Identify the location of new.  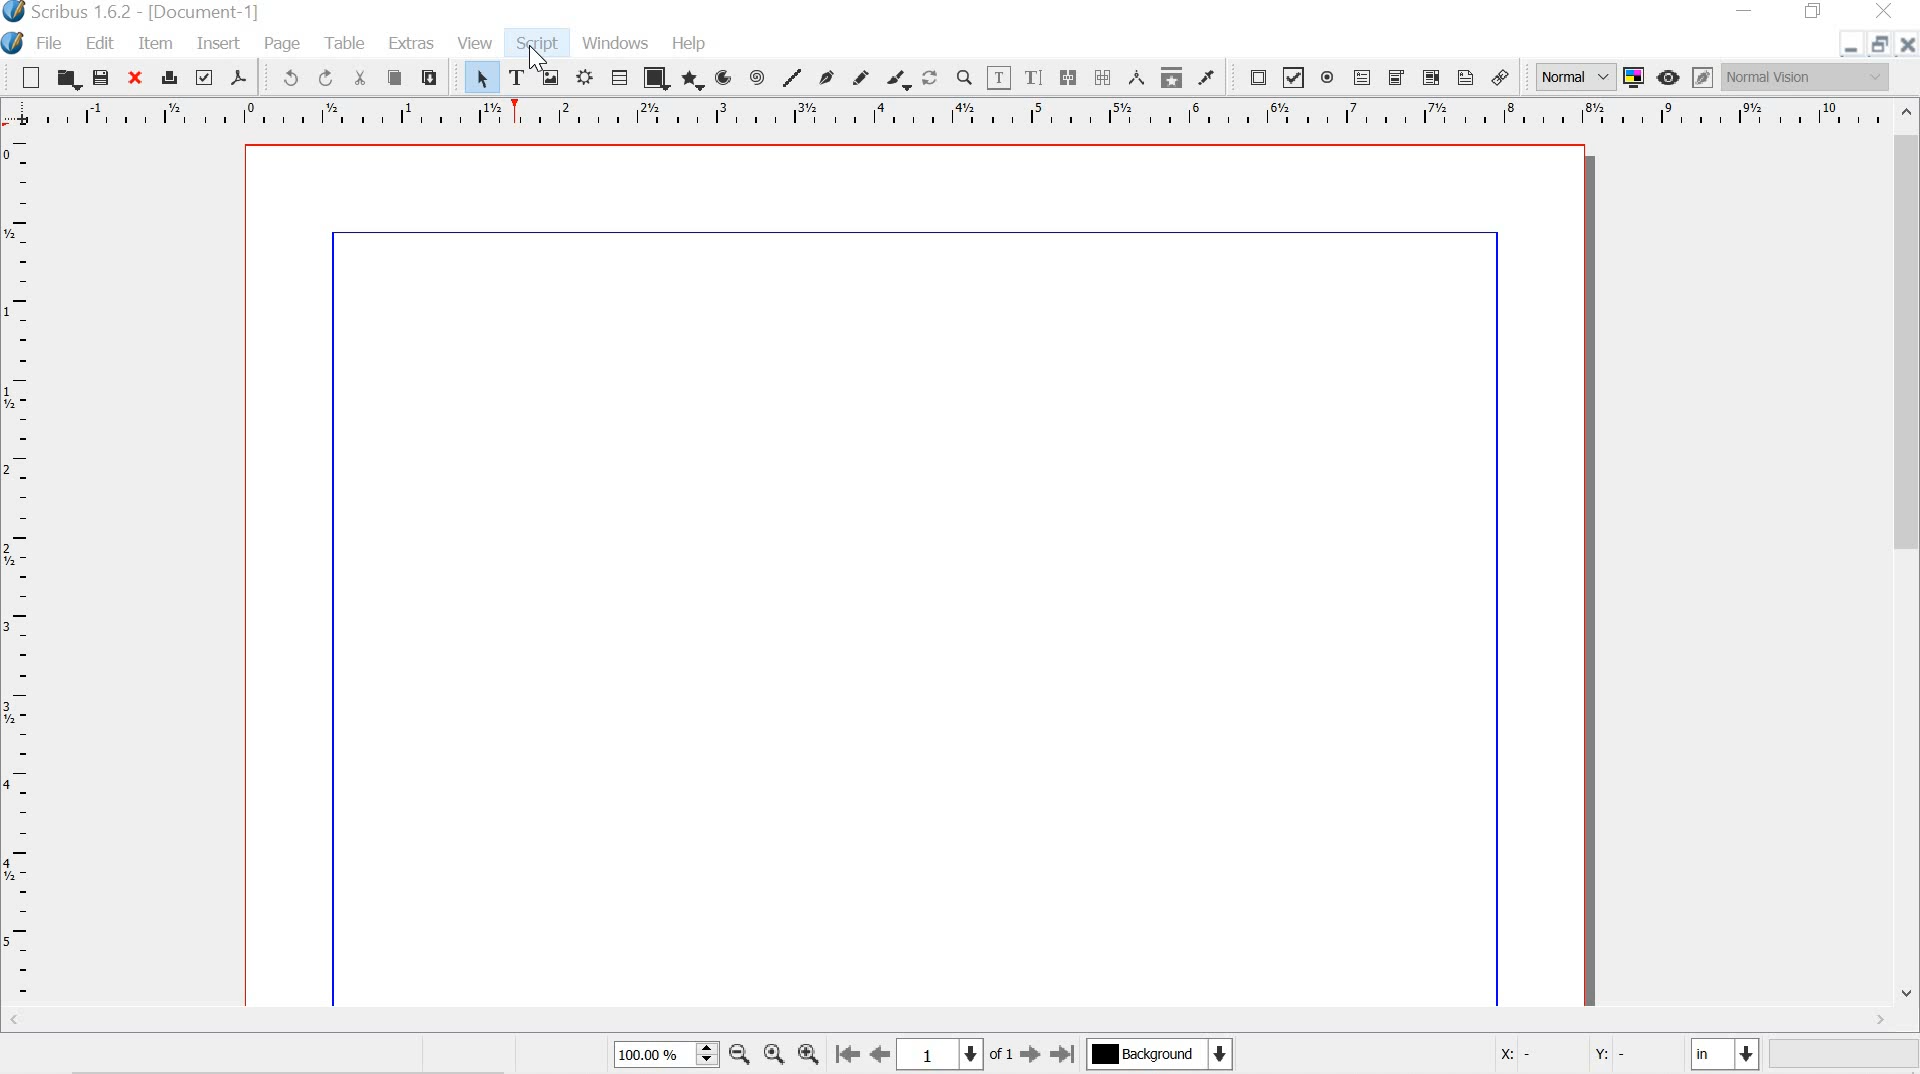
(24, 76).